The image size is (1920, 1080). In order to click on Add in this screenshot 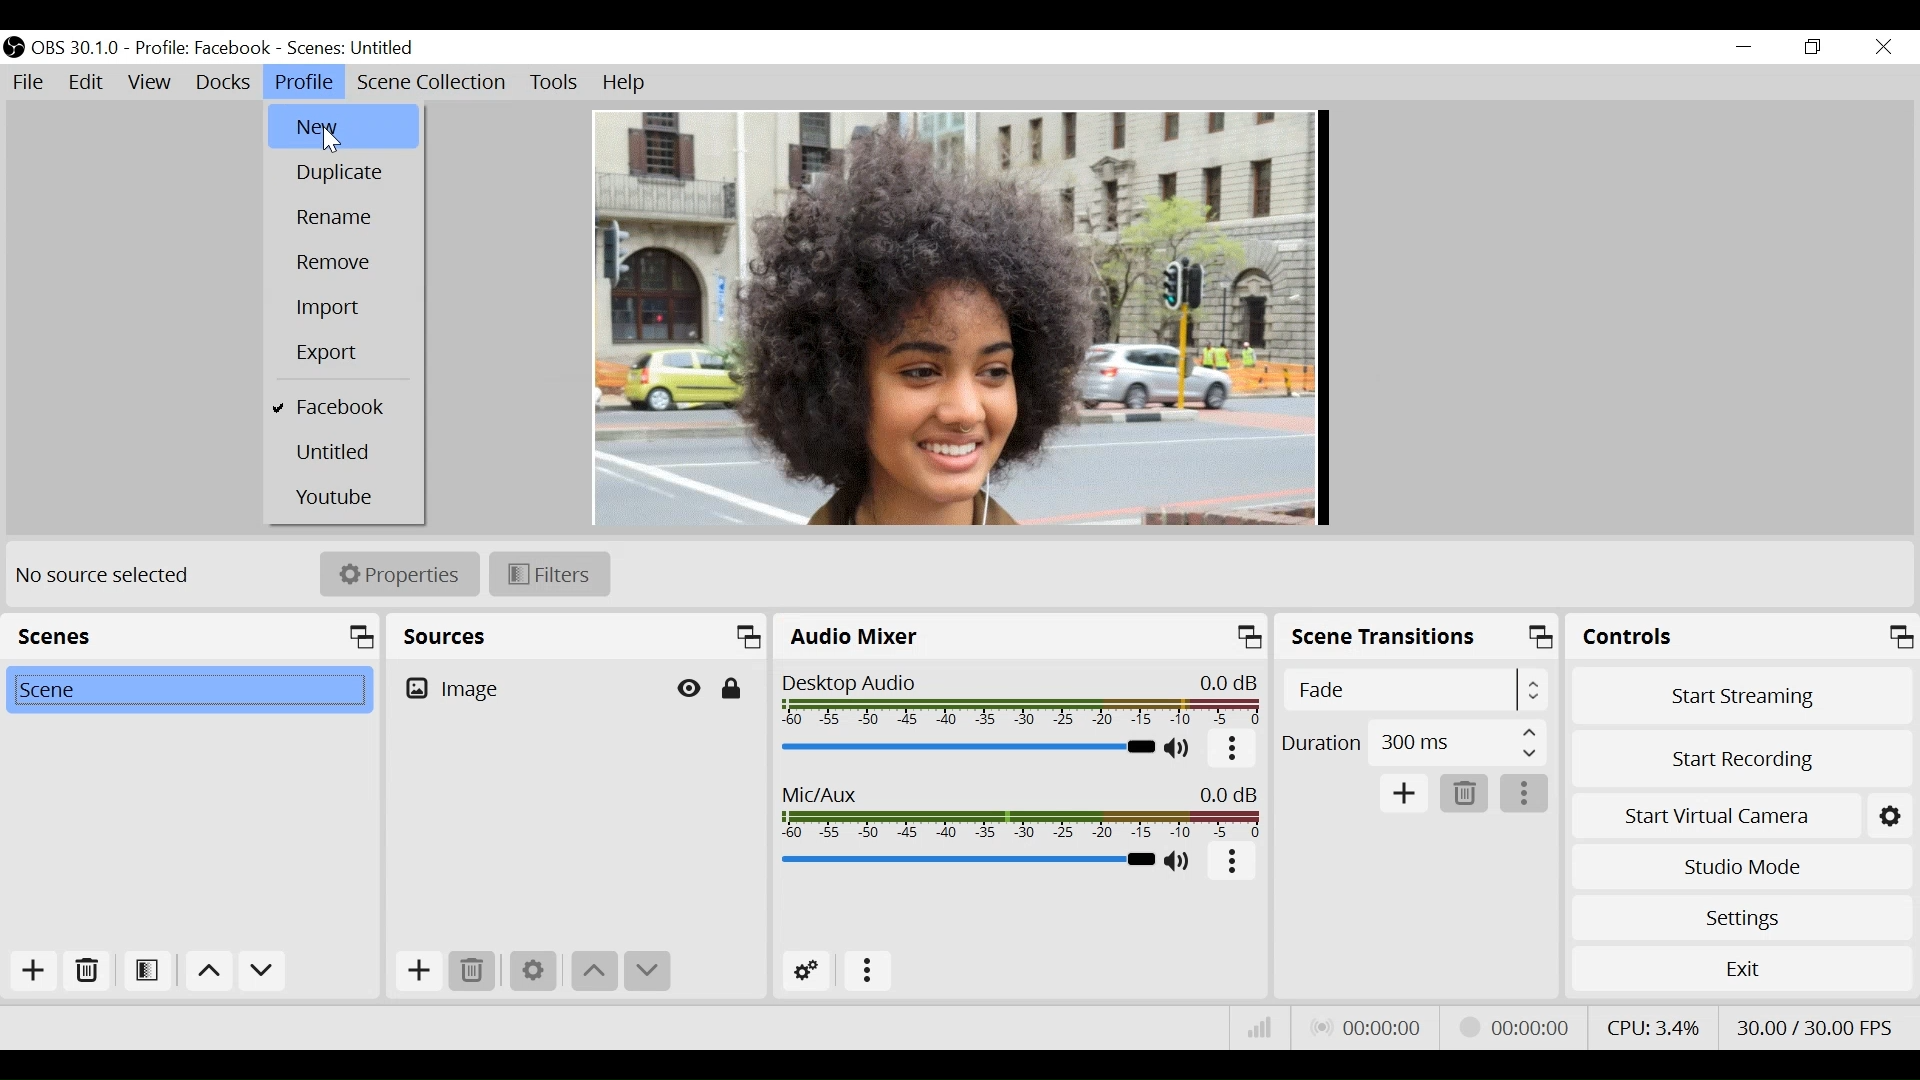, I will do `click(1406, 795)`.